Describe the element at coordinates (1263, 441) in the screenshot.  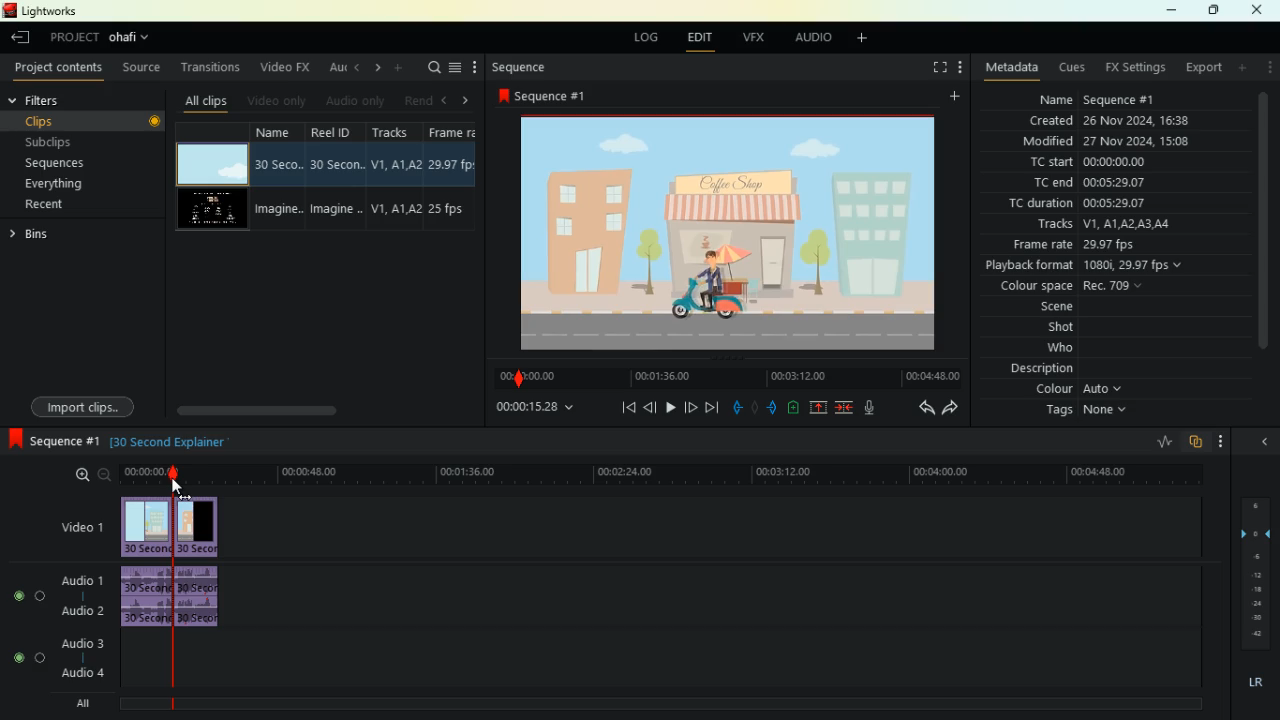
I see `close` at that location.